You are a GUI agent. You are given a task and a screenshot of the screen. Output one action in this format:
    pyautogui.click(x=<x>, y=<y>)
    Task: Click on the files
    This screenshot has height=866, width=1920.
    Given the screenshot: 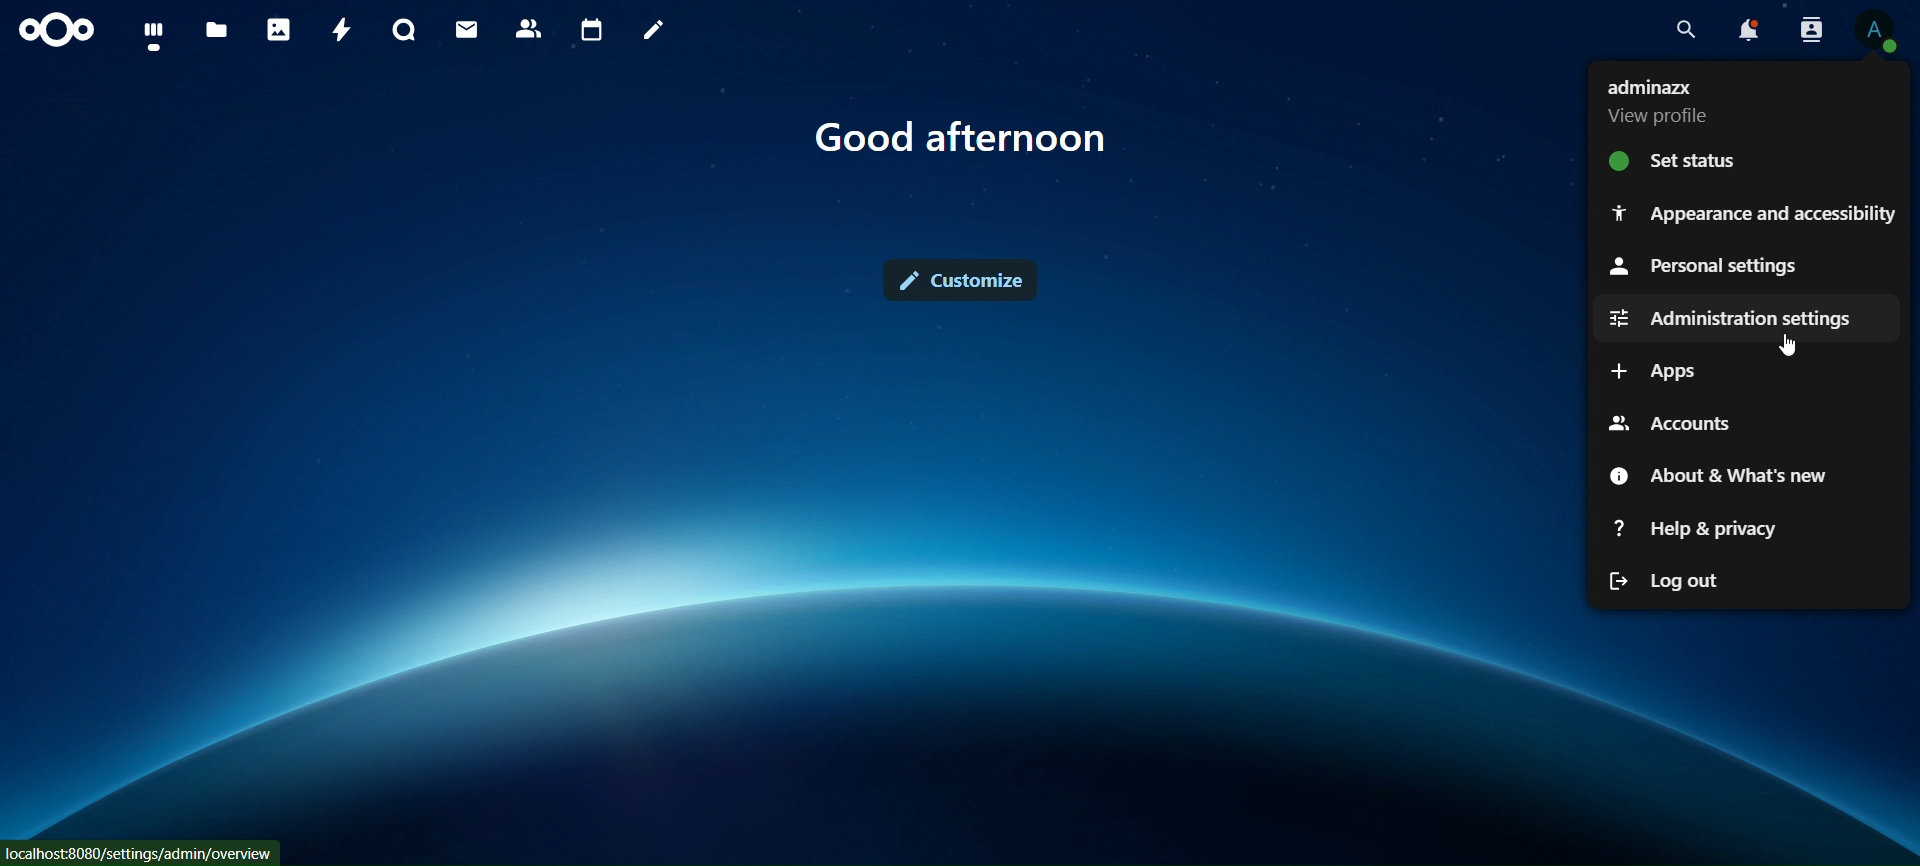 What is the action you would take?
    pyautogui.click(x=216, y=31)
    